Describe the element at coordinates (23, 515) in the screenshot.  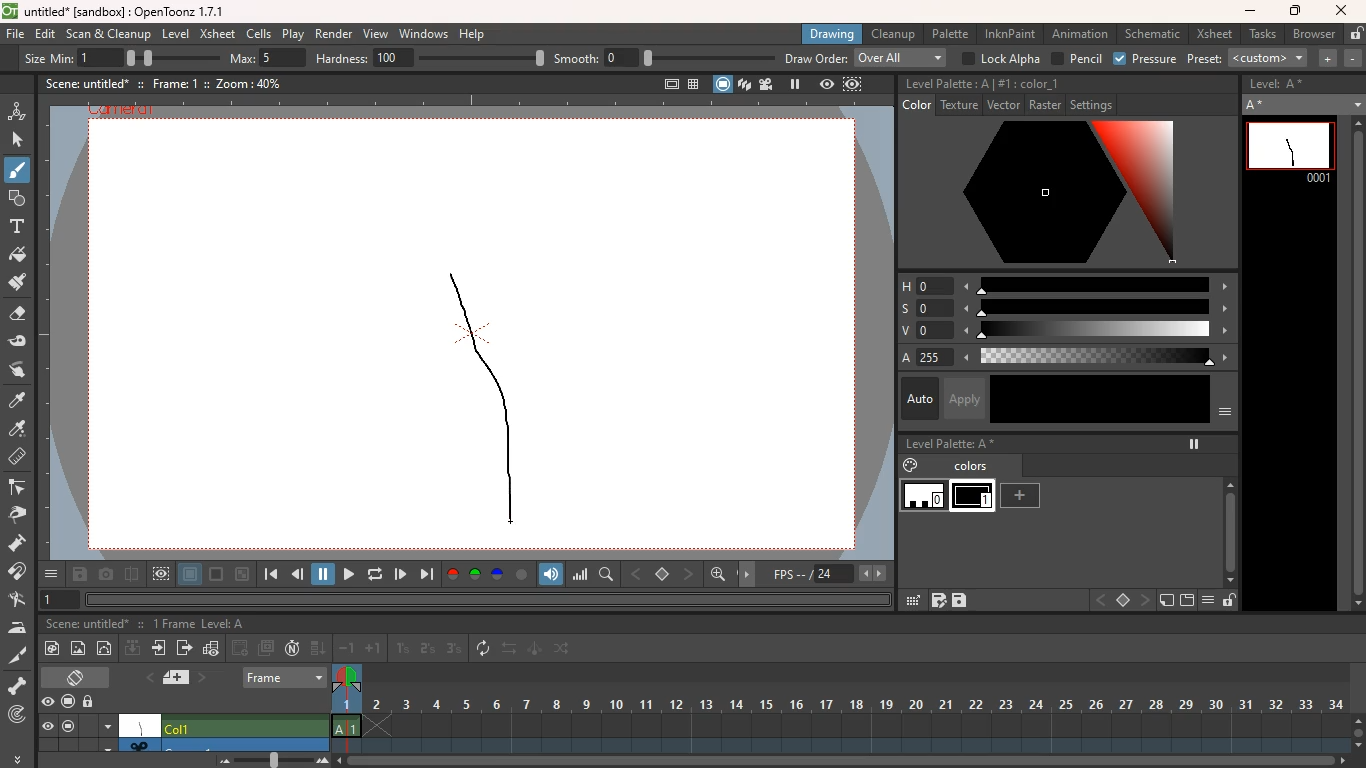
I see `pick` at that location.